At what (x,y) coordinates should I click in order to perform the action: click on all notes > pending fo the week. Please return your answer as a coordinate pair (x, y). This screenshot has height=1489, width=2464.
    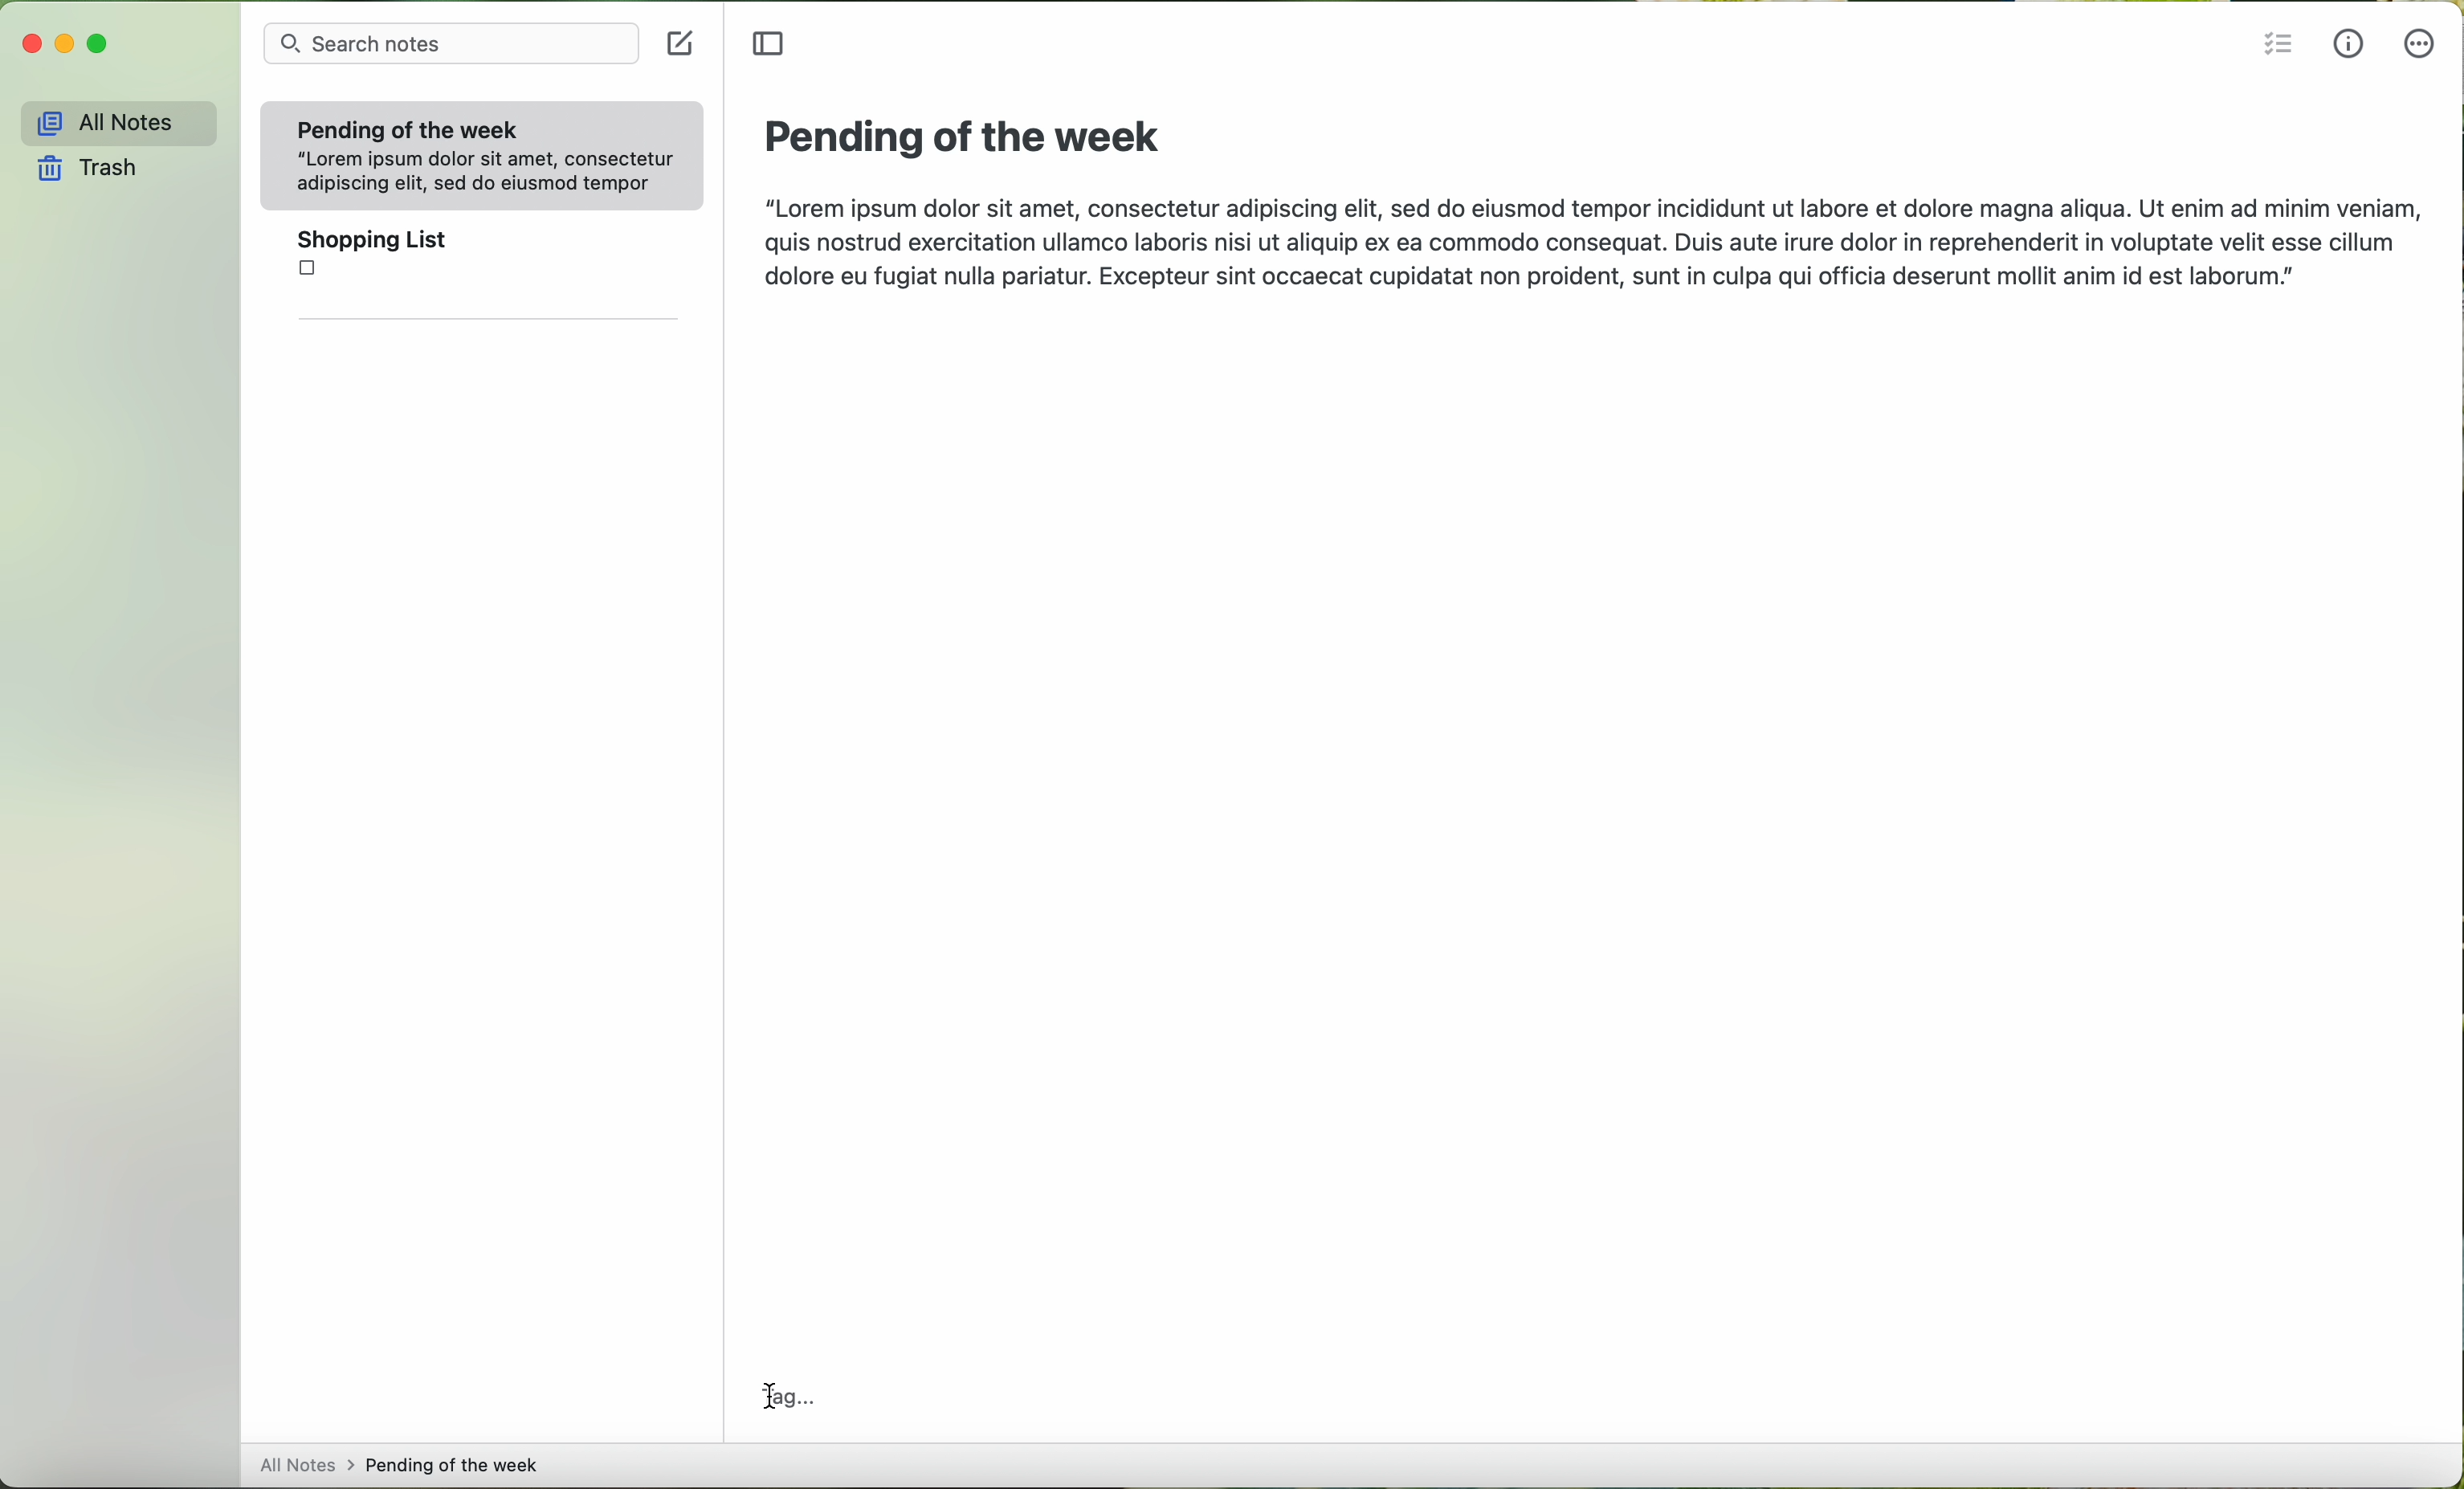
    Looking at the image, I should click on (403, 1460).